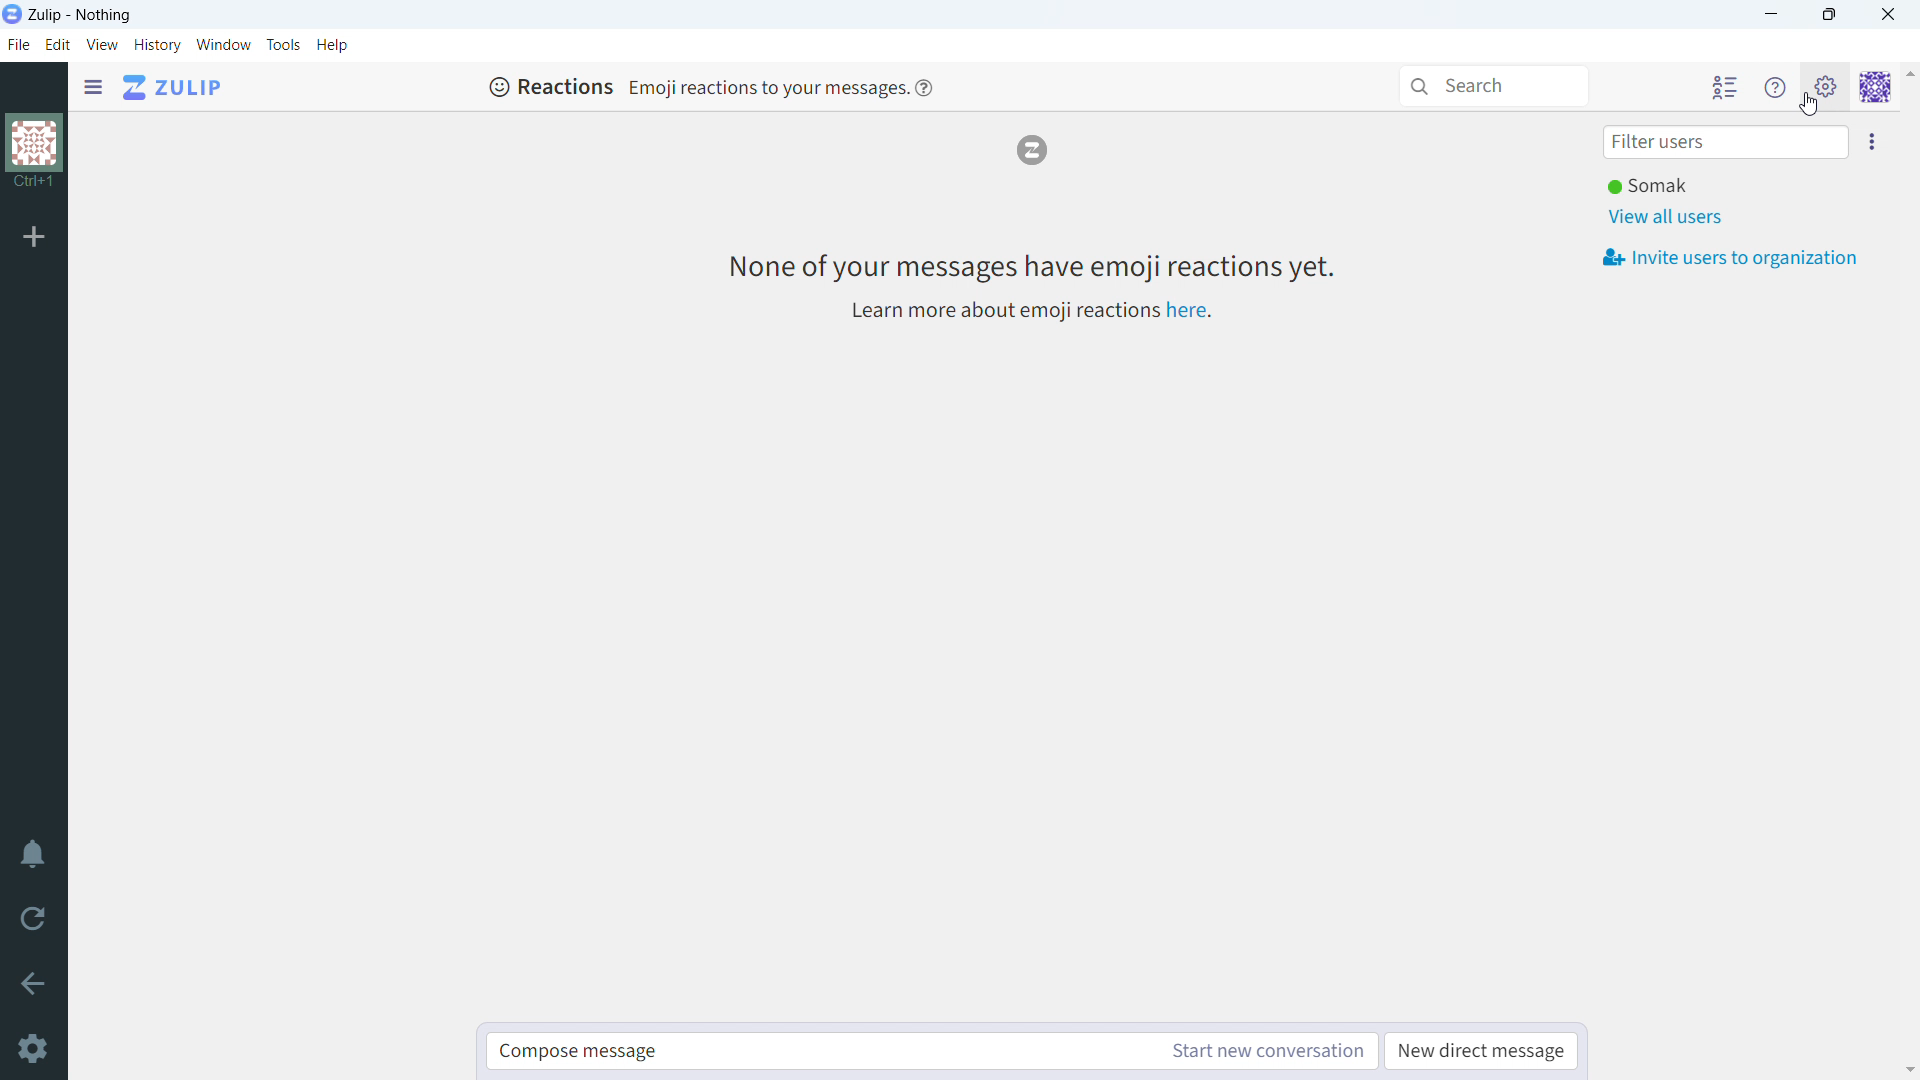 The height and width of the screenshot is (1080, 1920). Describe the element at coordinates (1876, 87) in the screenshot. I see `personal menu` at that location.